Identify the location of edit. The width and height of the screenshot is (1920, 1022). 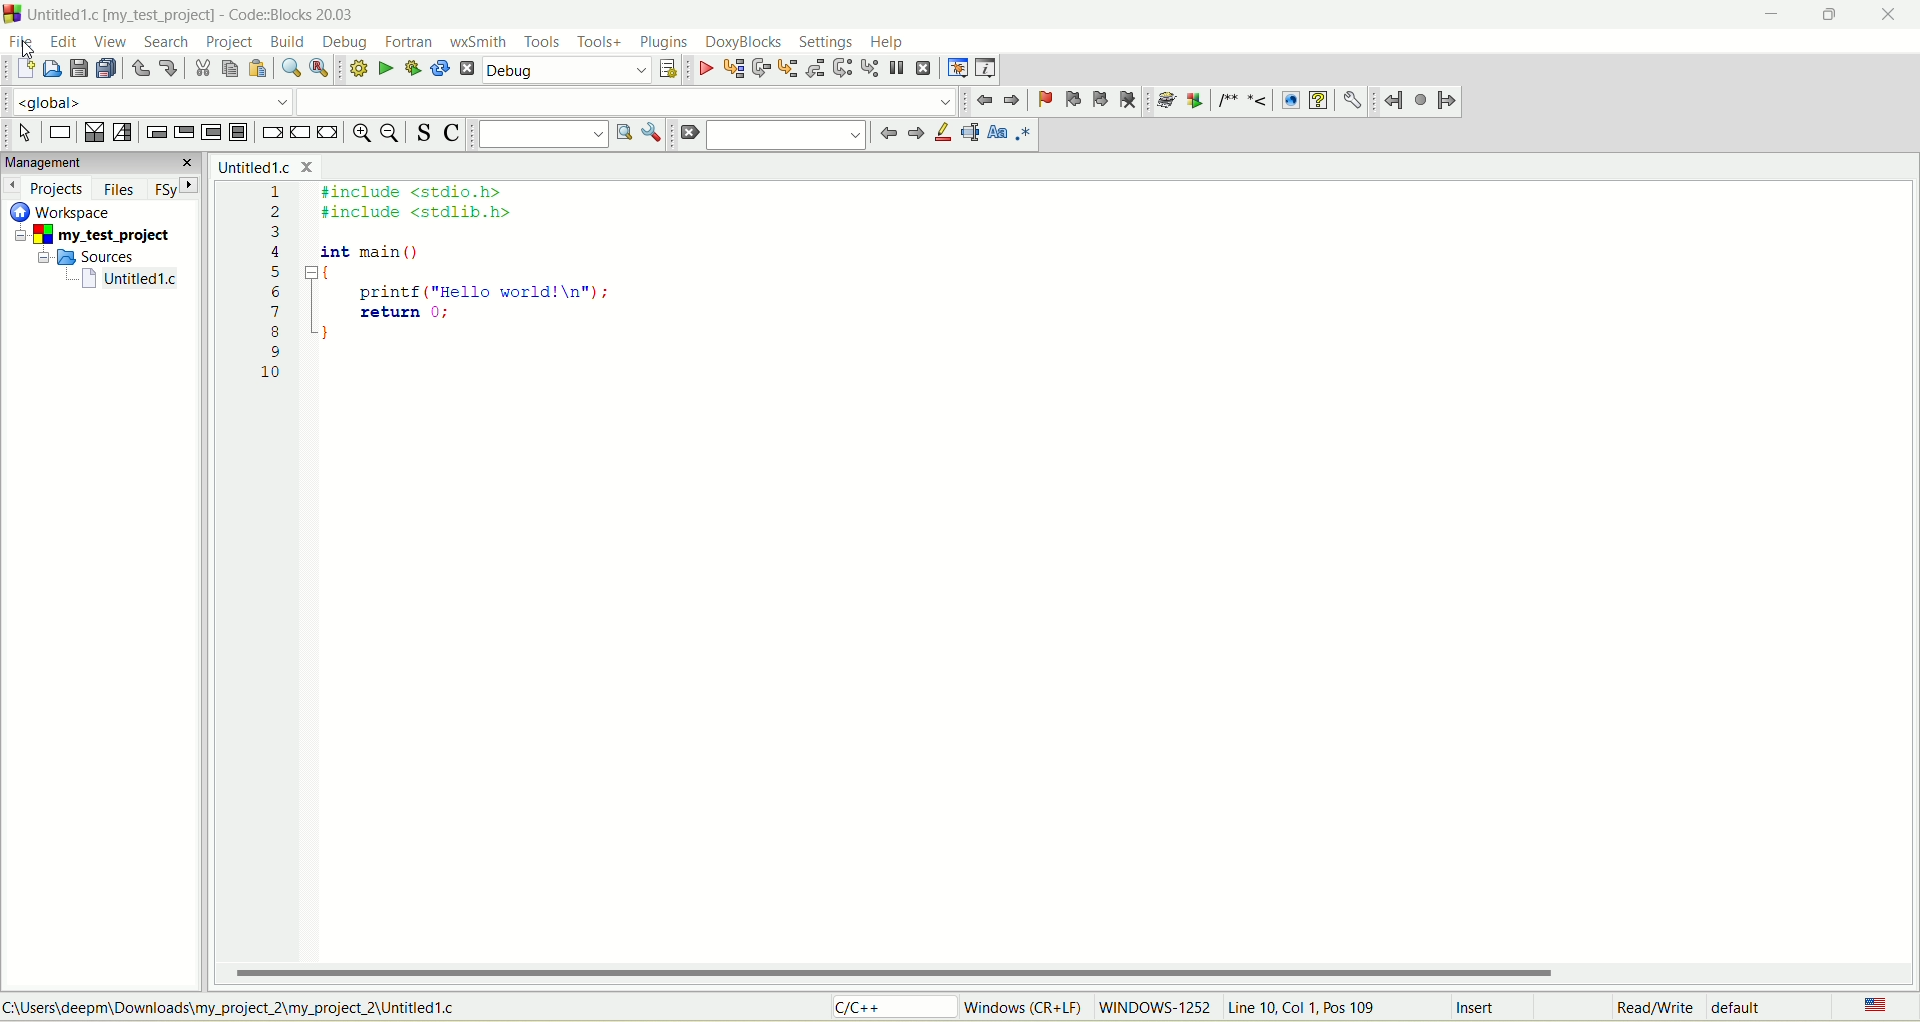
(66, 42).